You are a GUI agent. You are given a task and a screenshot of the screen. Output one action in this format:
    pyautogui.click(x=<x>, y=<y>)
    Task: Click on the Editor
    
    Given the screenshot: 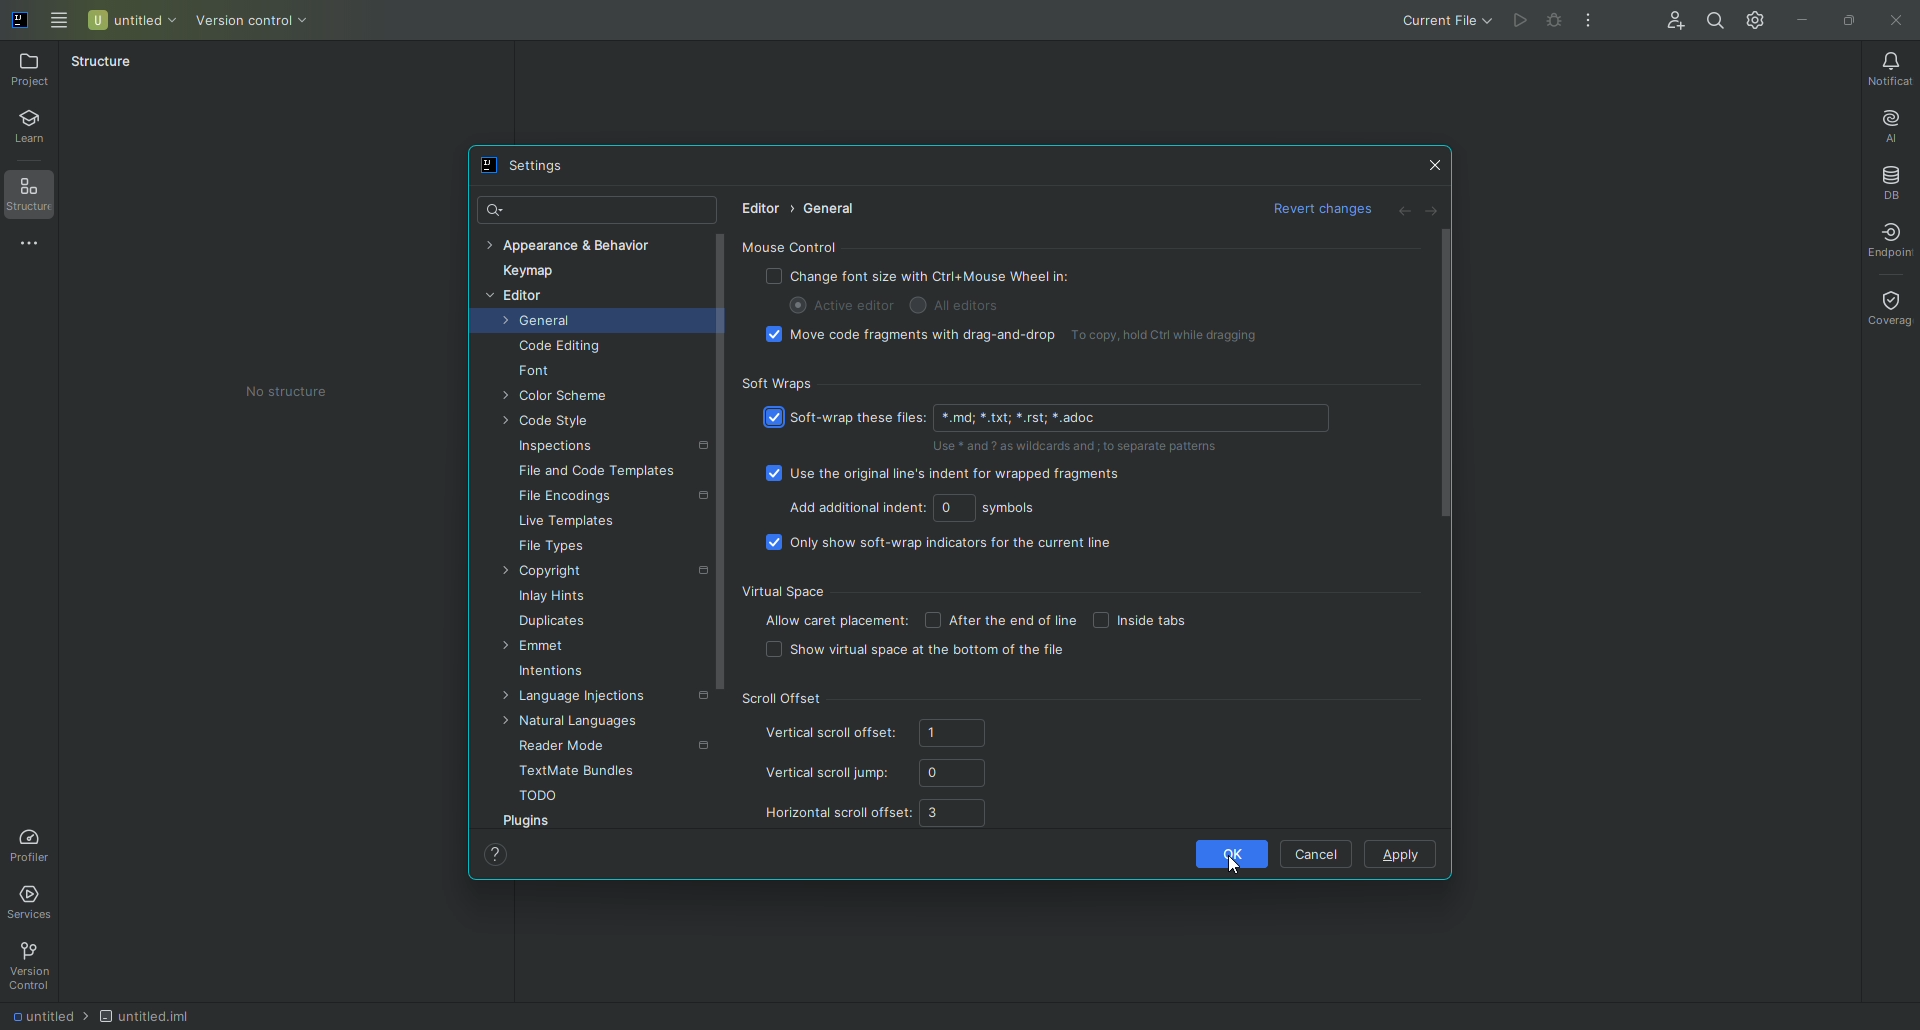 What is the action you would take?
    pyautogui.click(x=760, y=208)
    